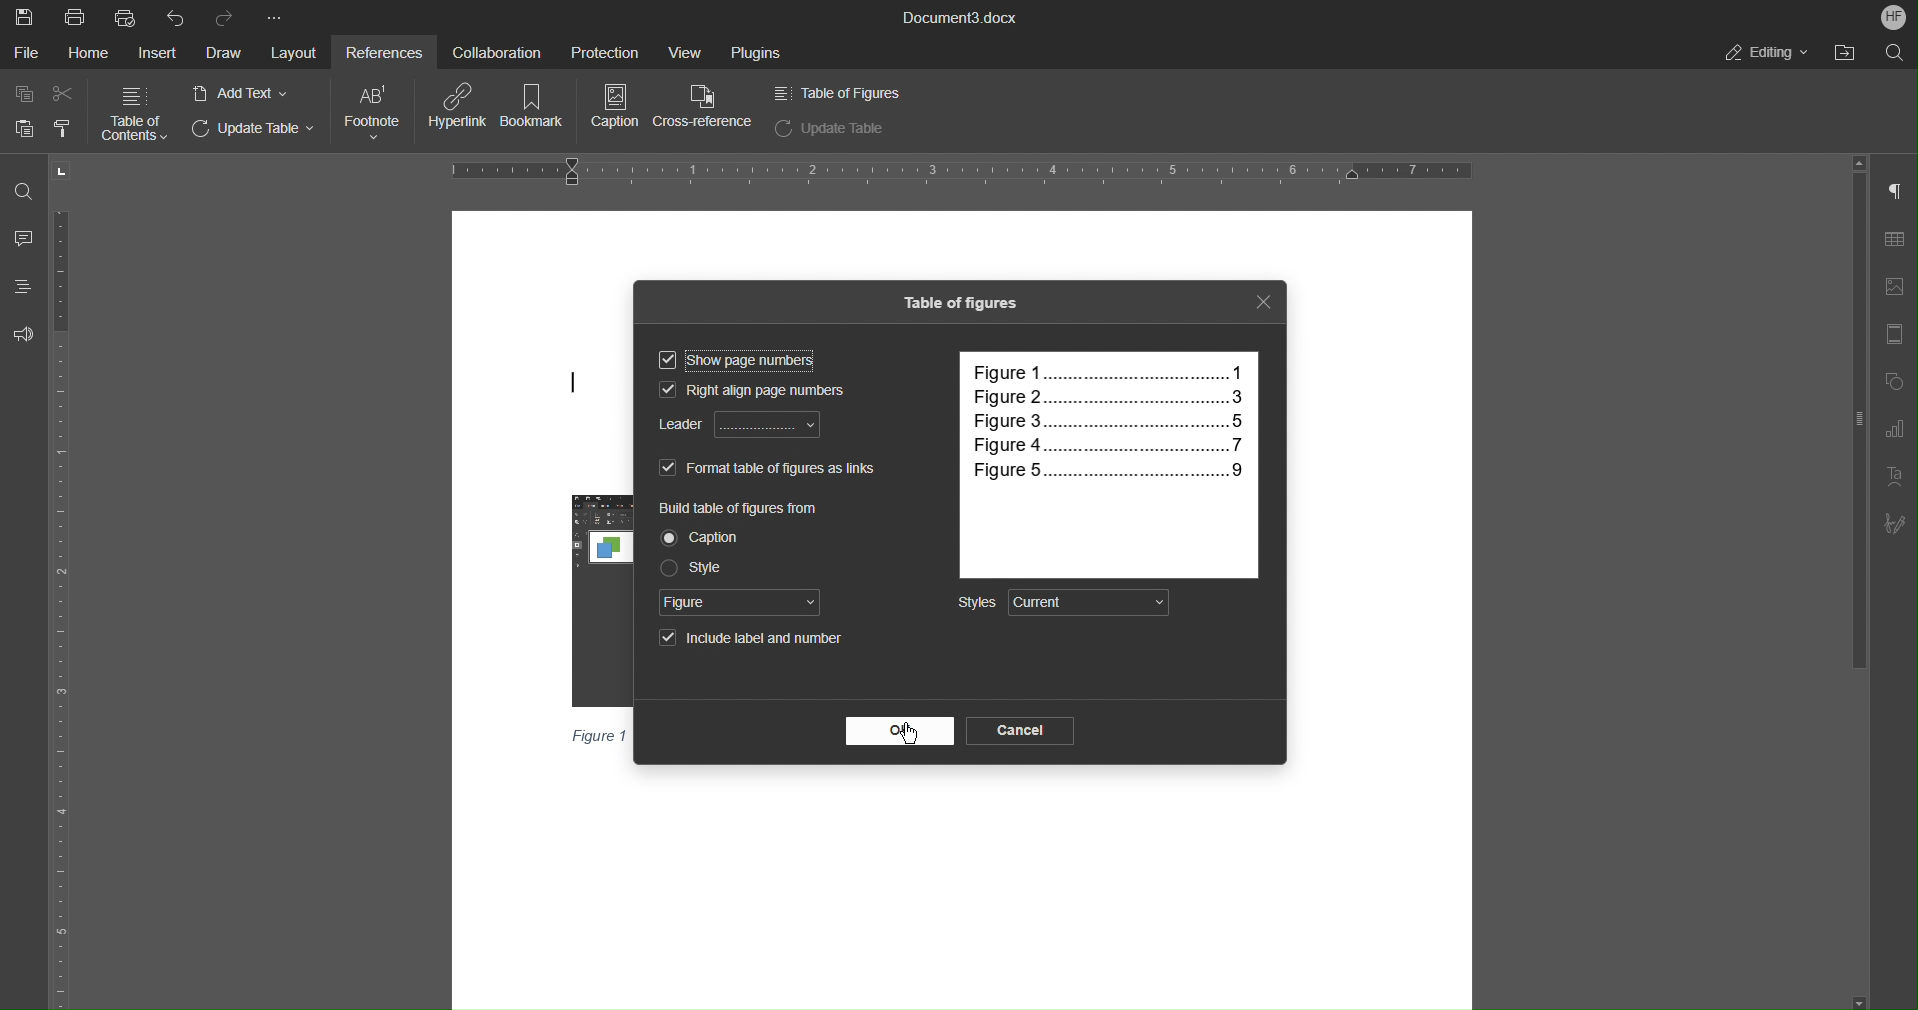 This screenshot has height=1010, width=1918. I want to click on Style, so click(693, 568).